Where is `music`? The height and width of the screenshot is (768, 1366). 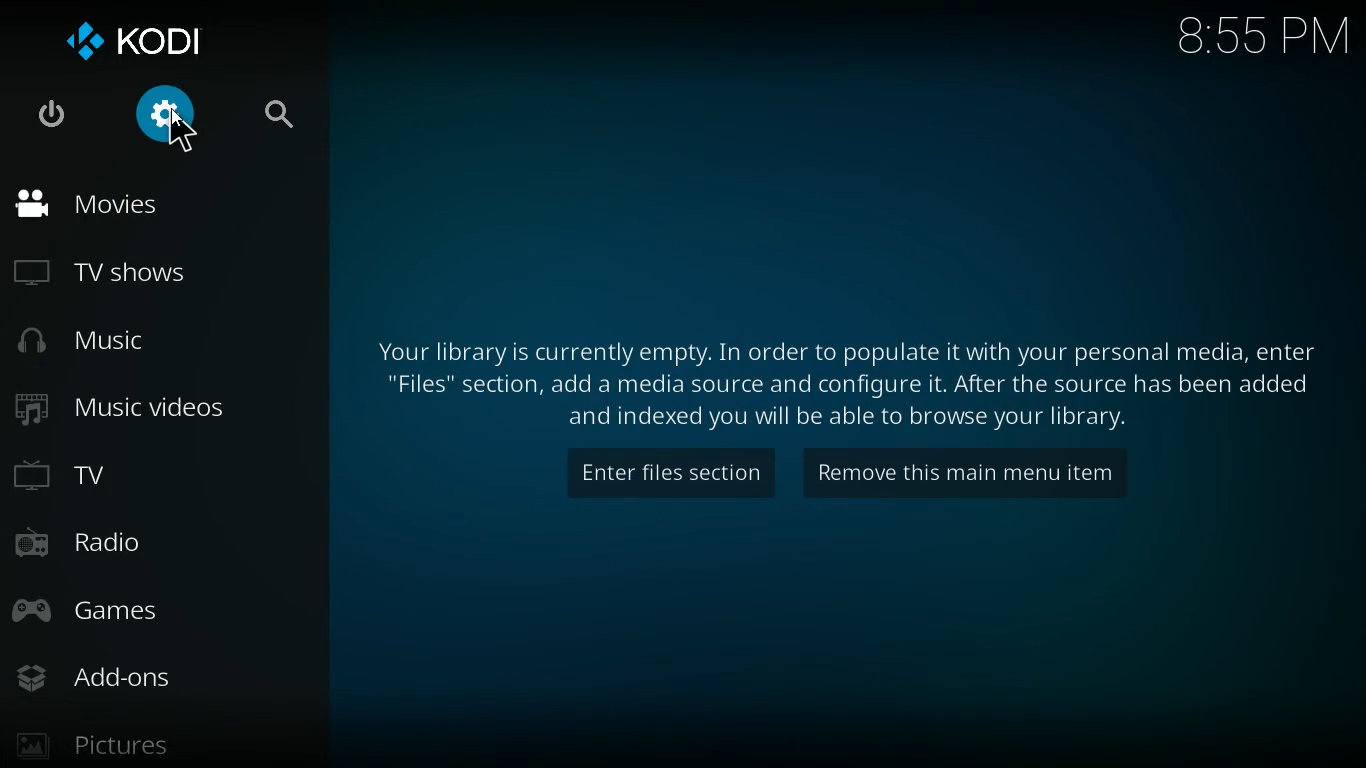
music is located at coordinates (90, 342).